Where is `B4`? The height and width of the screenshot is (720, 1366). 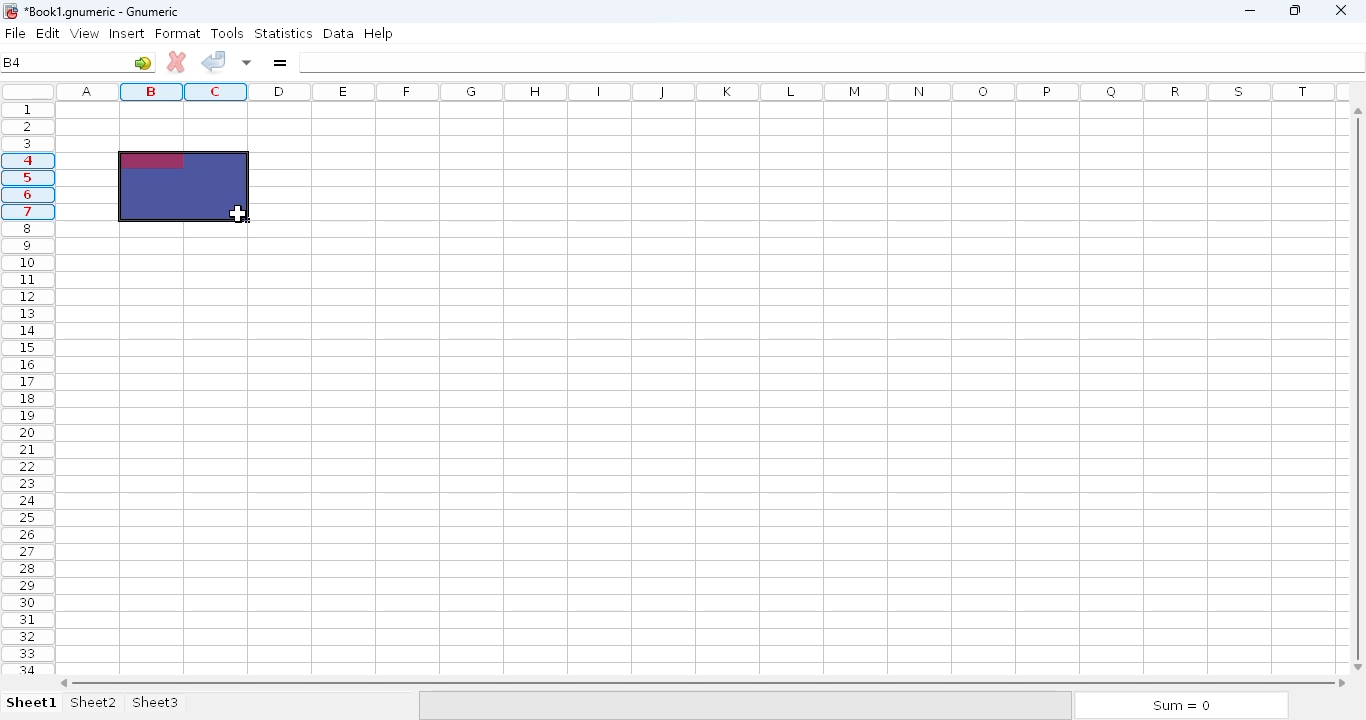
B4 is located at coordinates (13, 62).